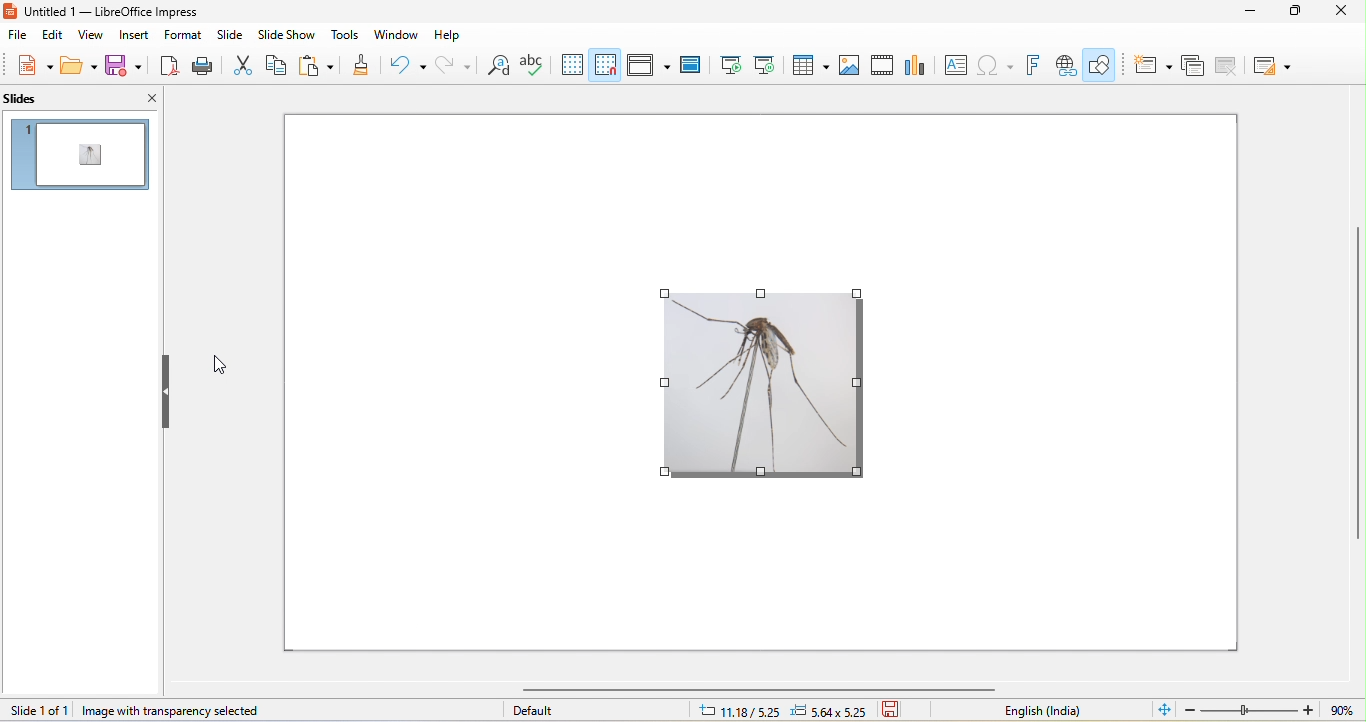  Describe the element at coordinates (571, 65) in the screenshot. I see `display grid` at that location.